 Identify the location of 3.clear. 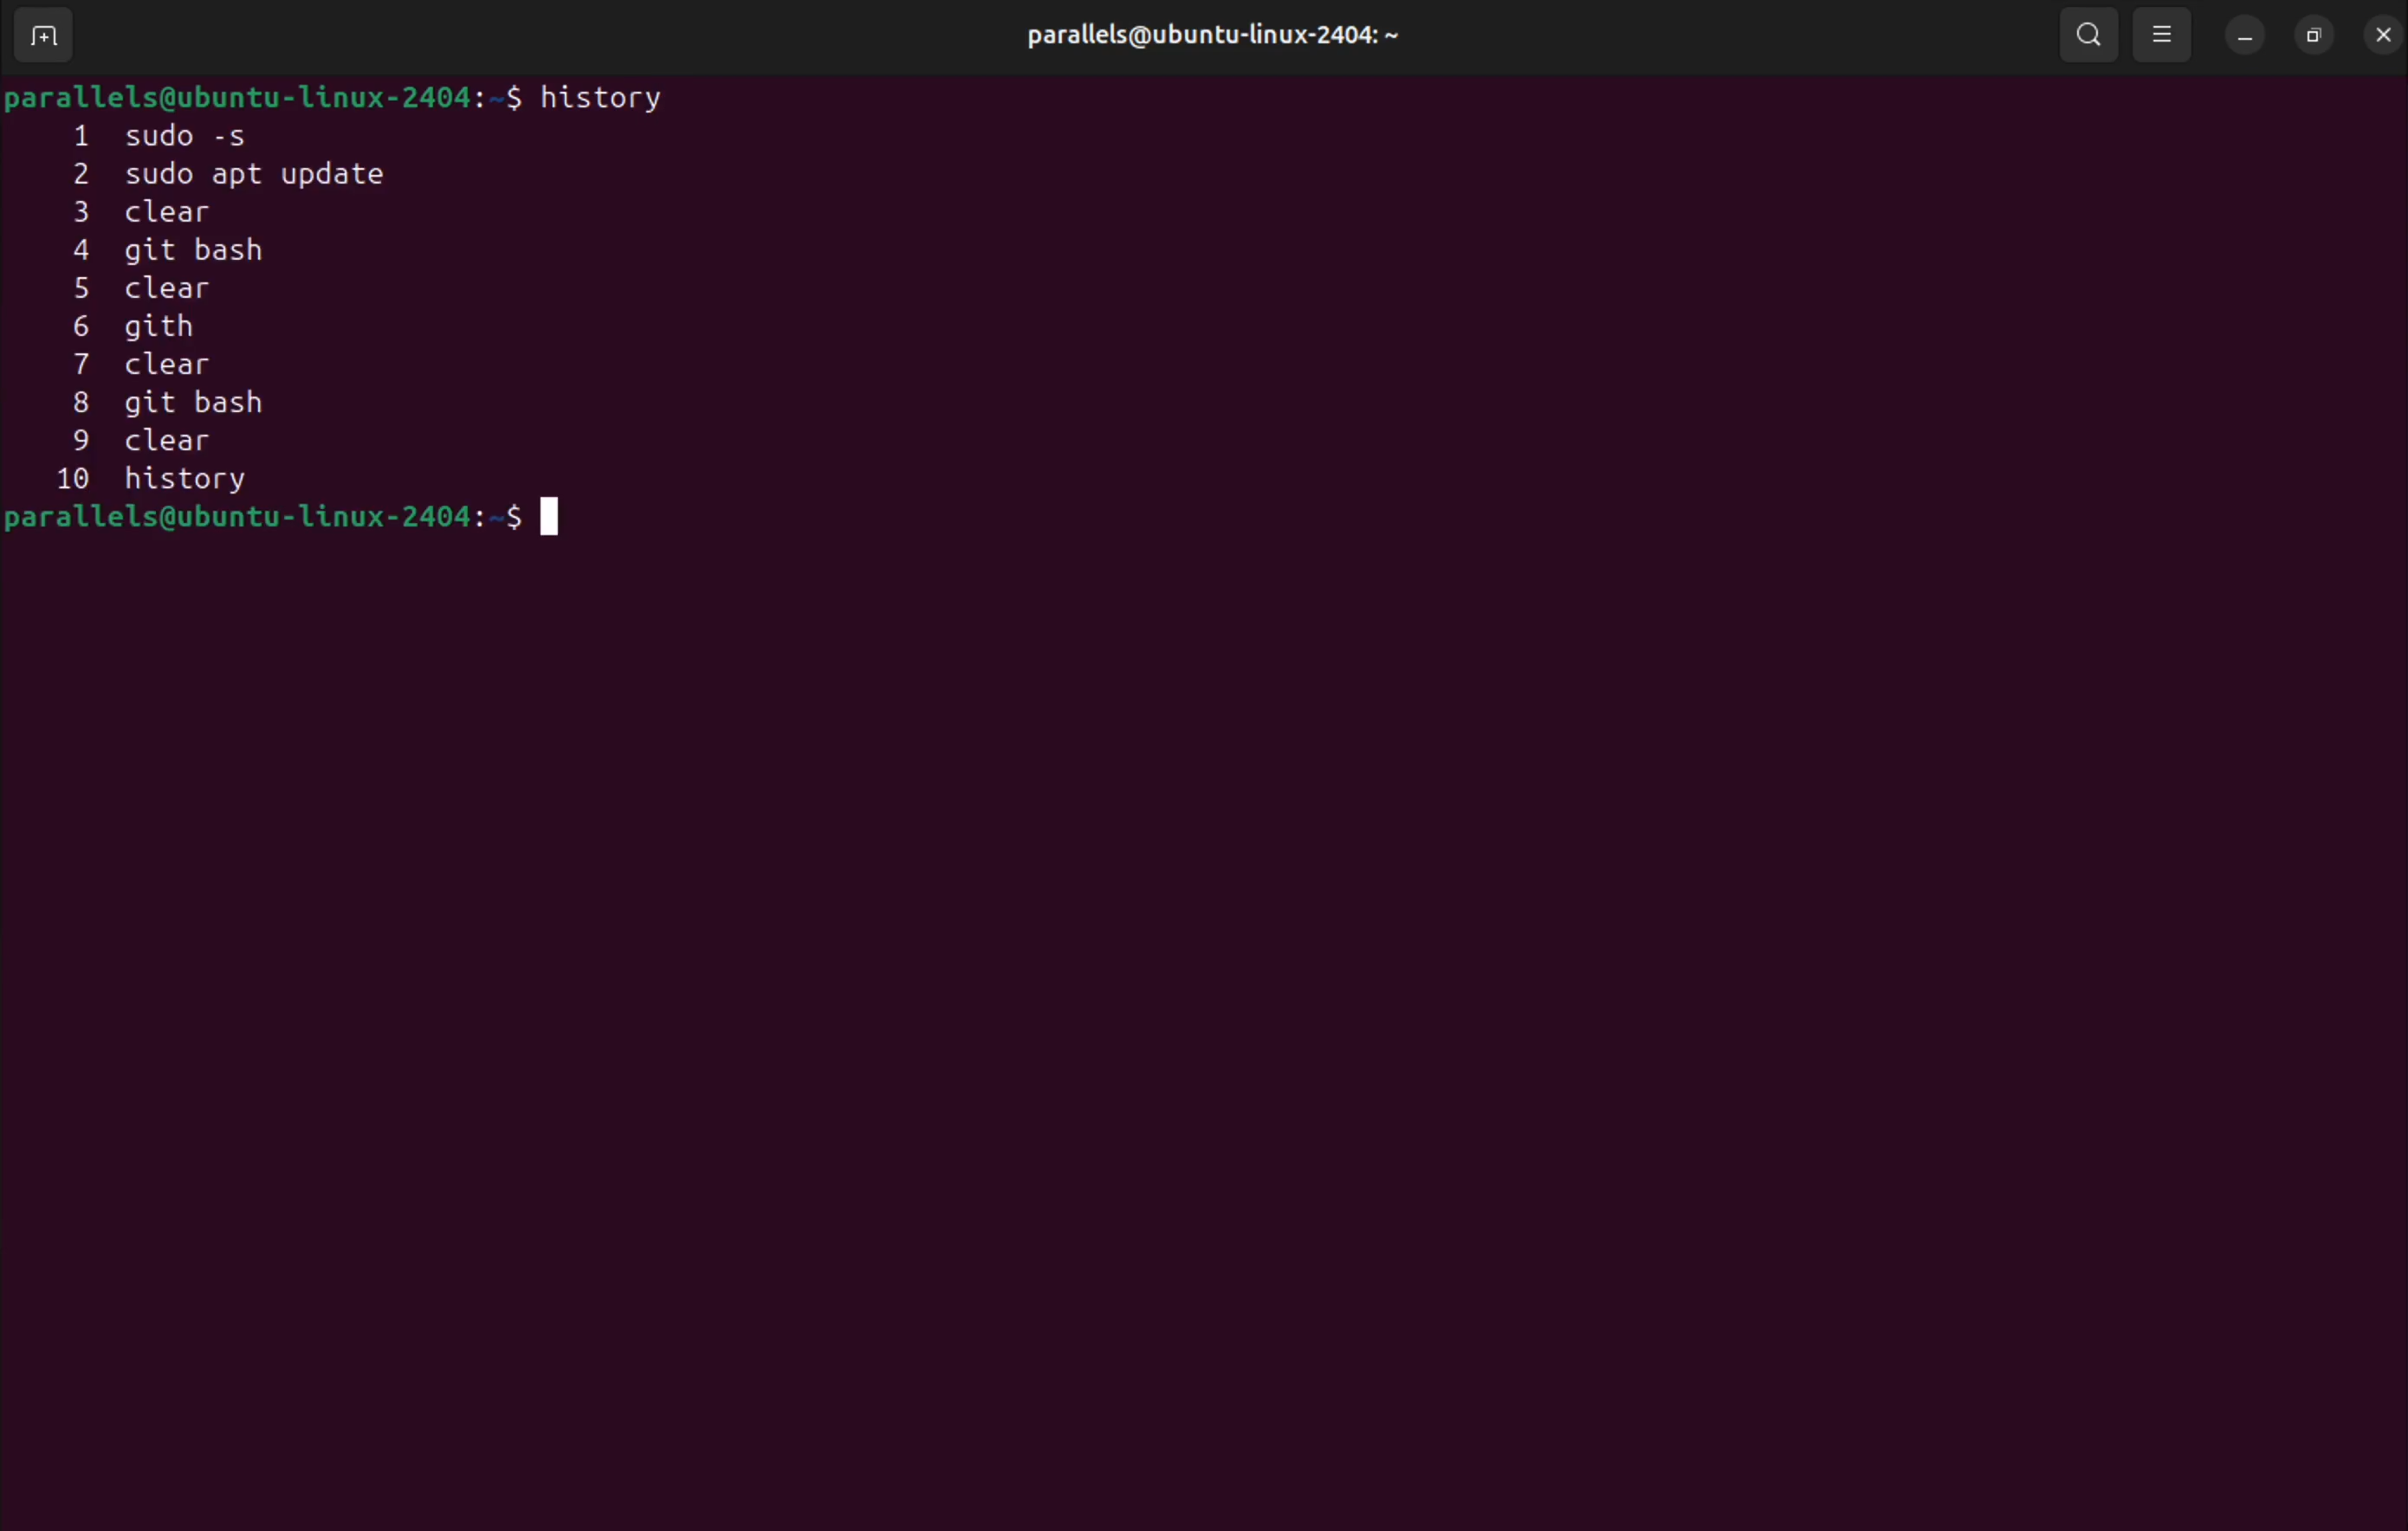
(183, 214).